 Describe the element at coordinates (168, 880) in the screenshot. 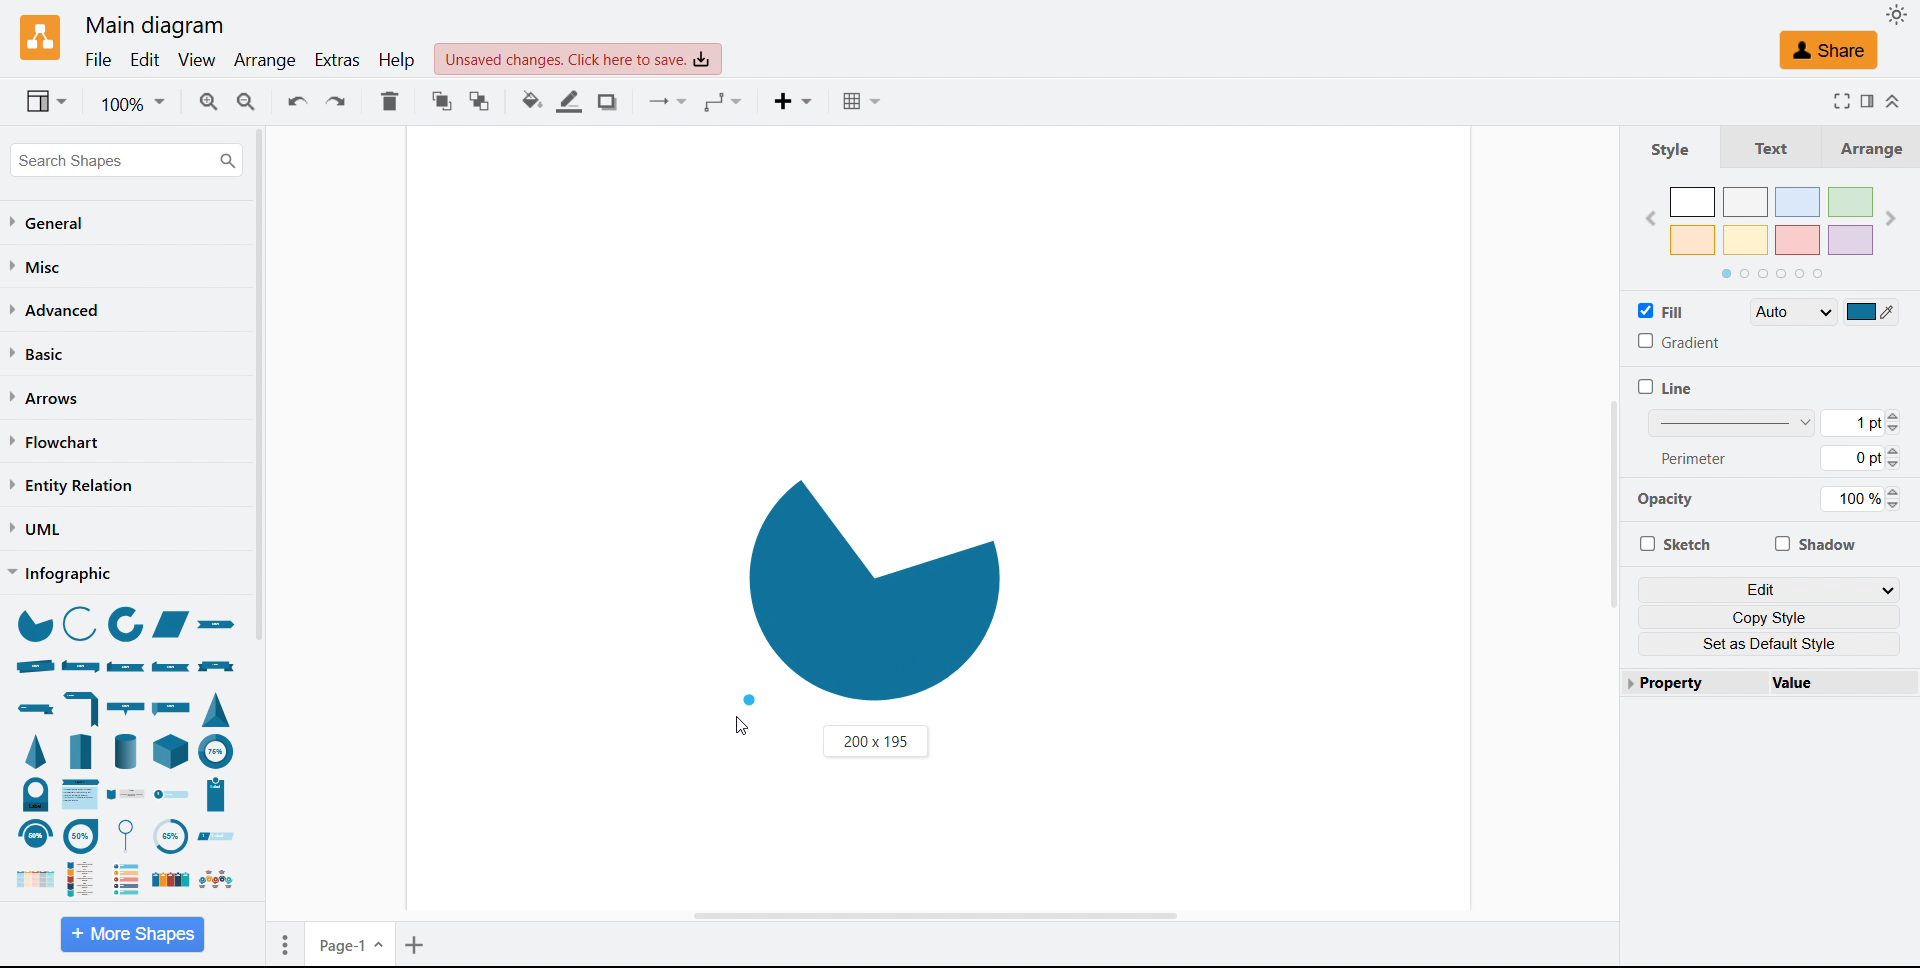

I see `list` at that location.